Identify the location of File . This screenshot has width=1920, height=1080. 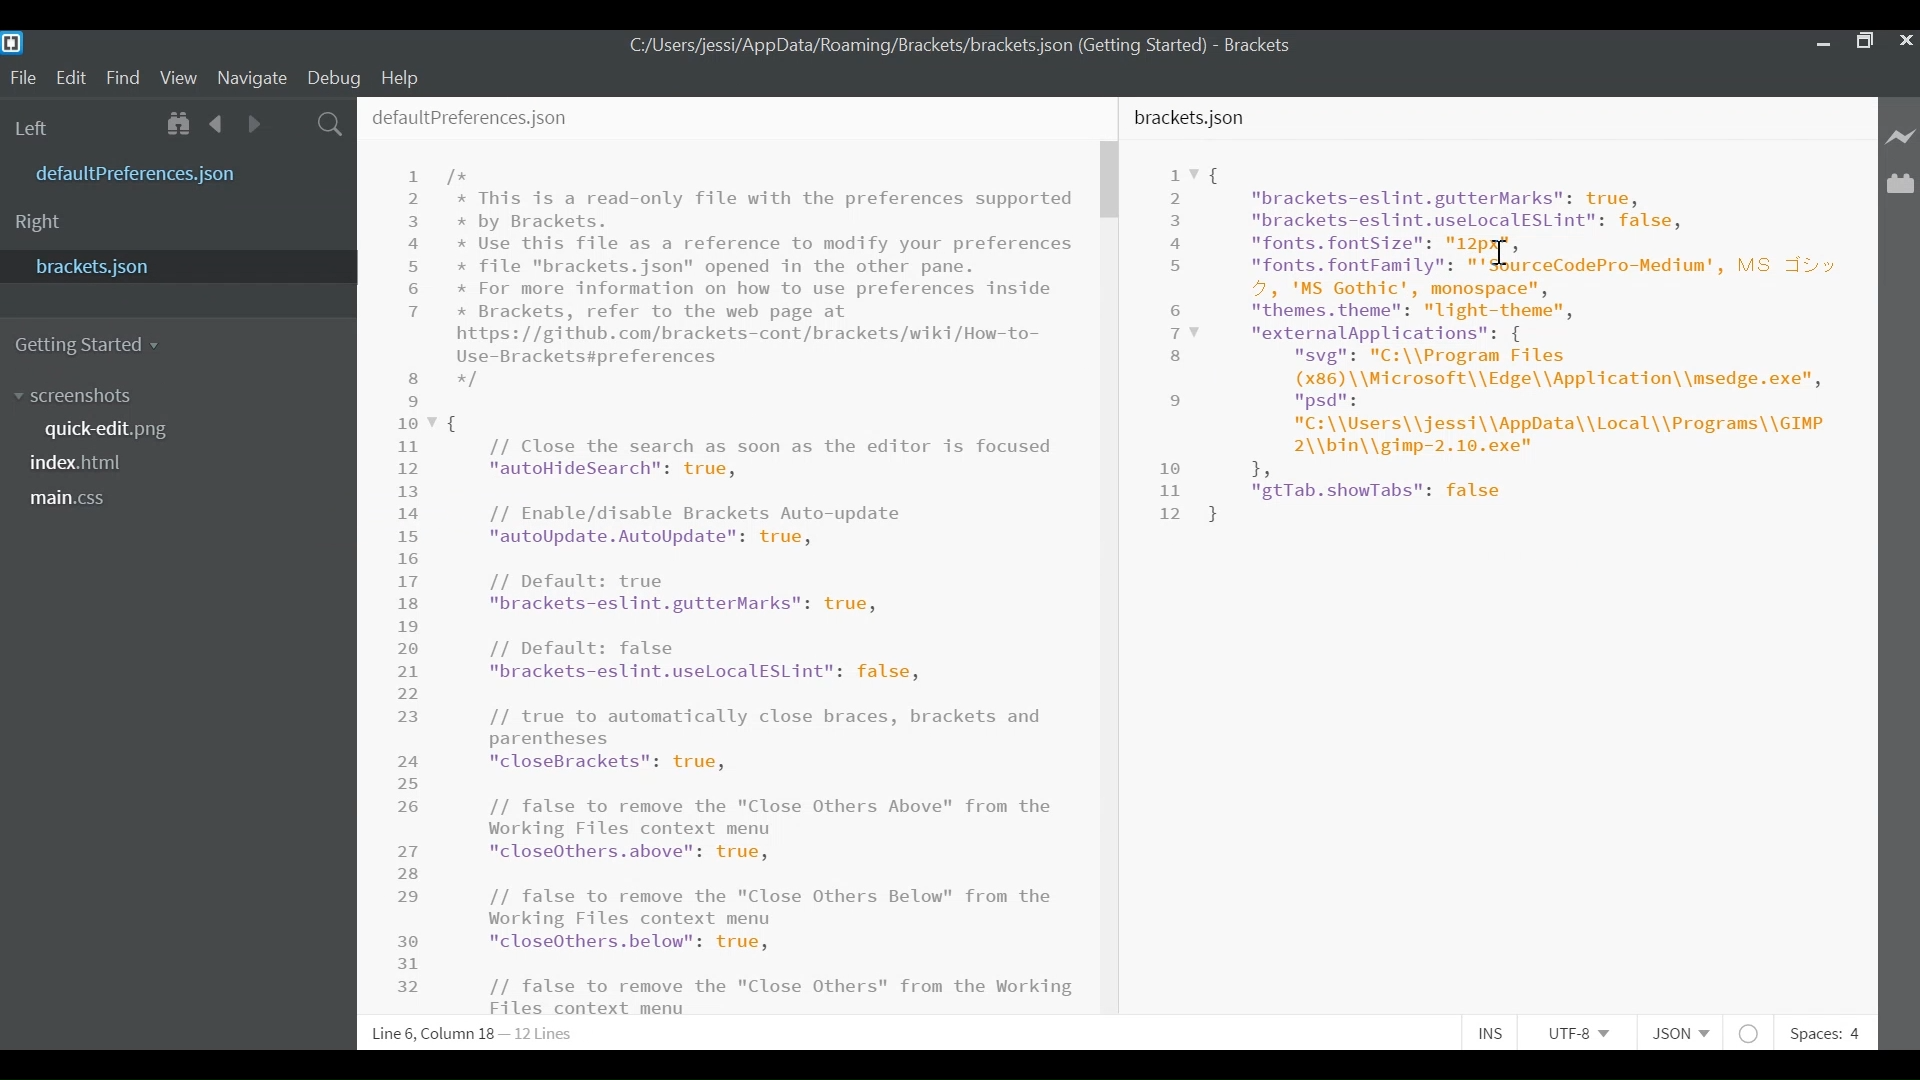
(19, 76).